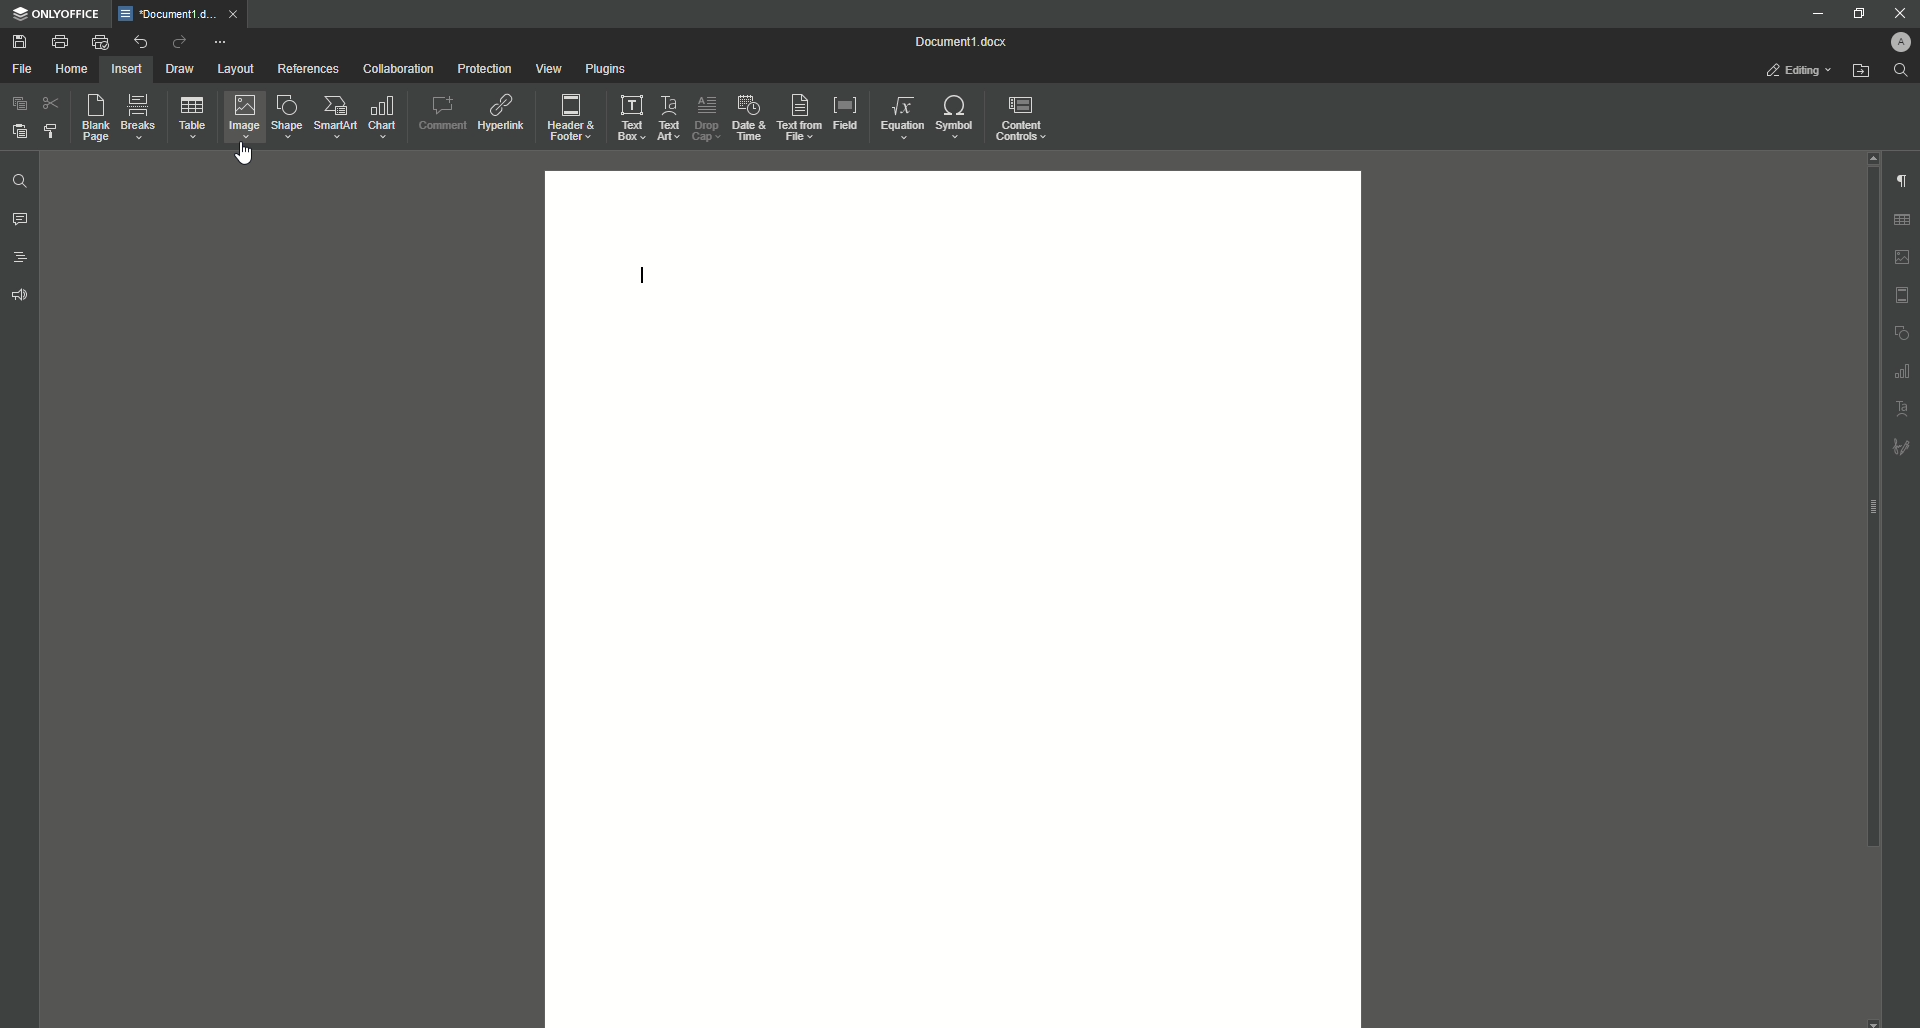 The width and height of the screenshot is (1920, 1028). What do you see at coordinates (1902, 446) in the screenshot?
I see `Signature Settings` at bounding box center [1902, 446].